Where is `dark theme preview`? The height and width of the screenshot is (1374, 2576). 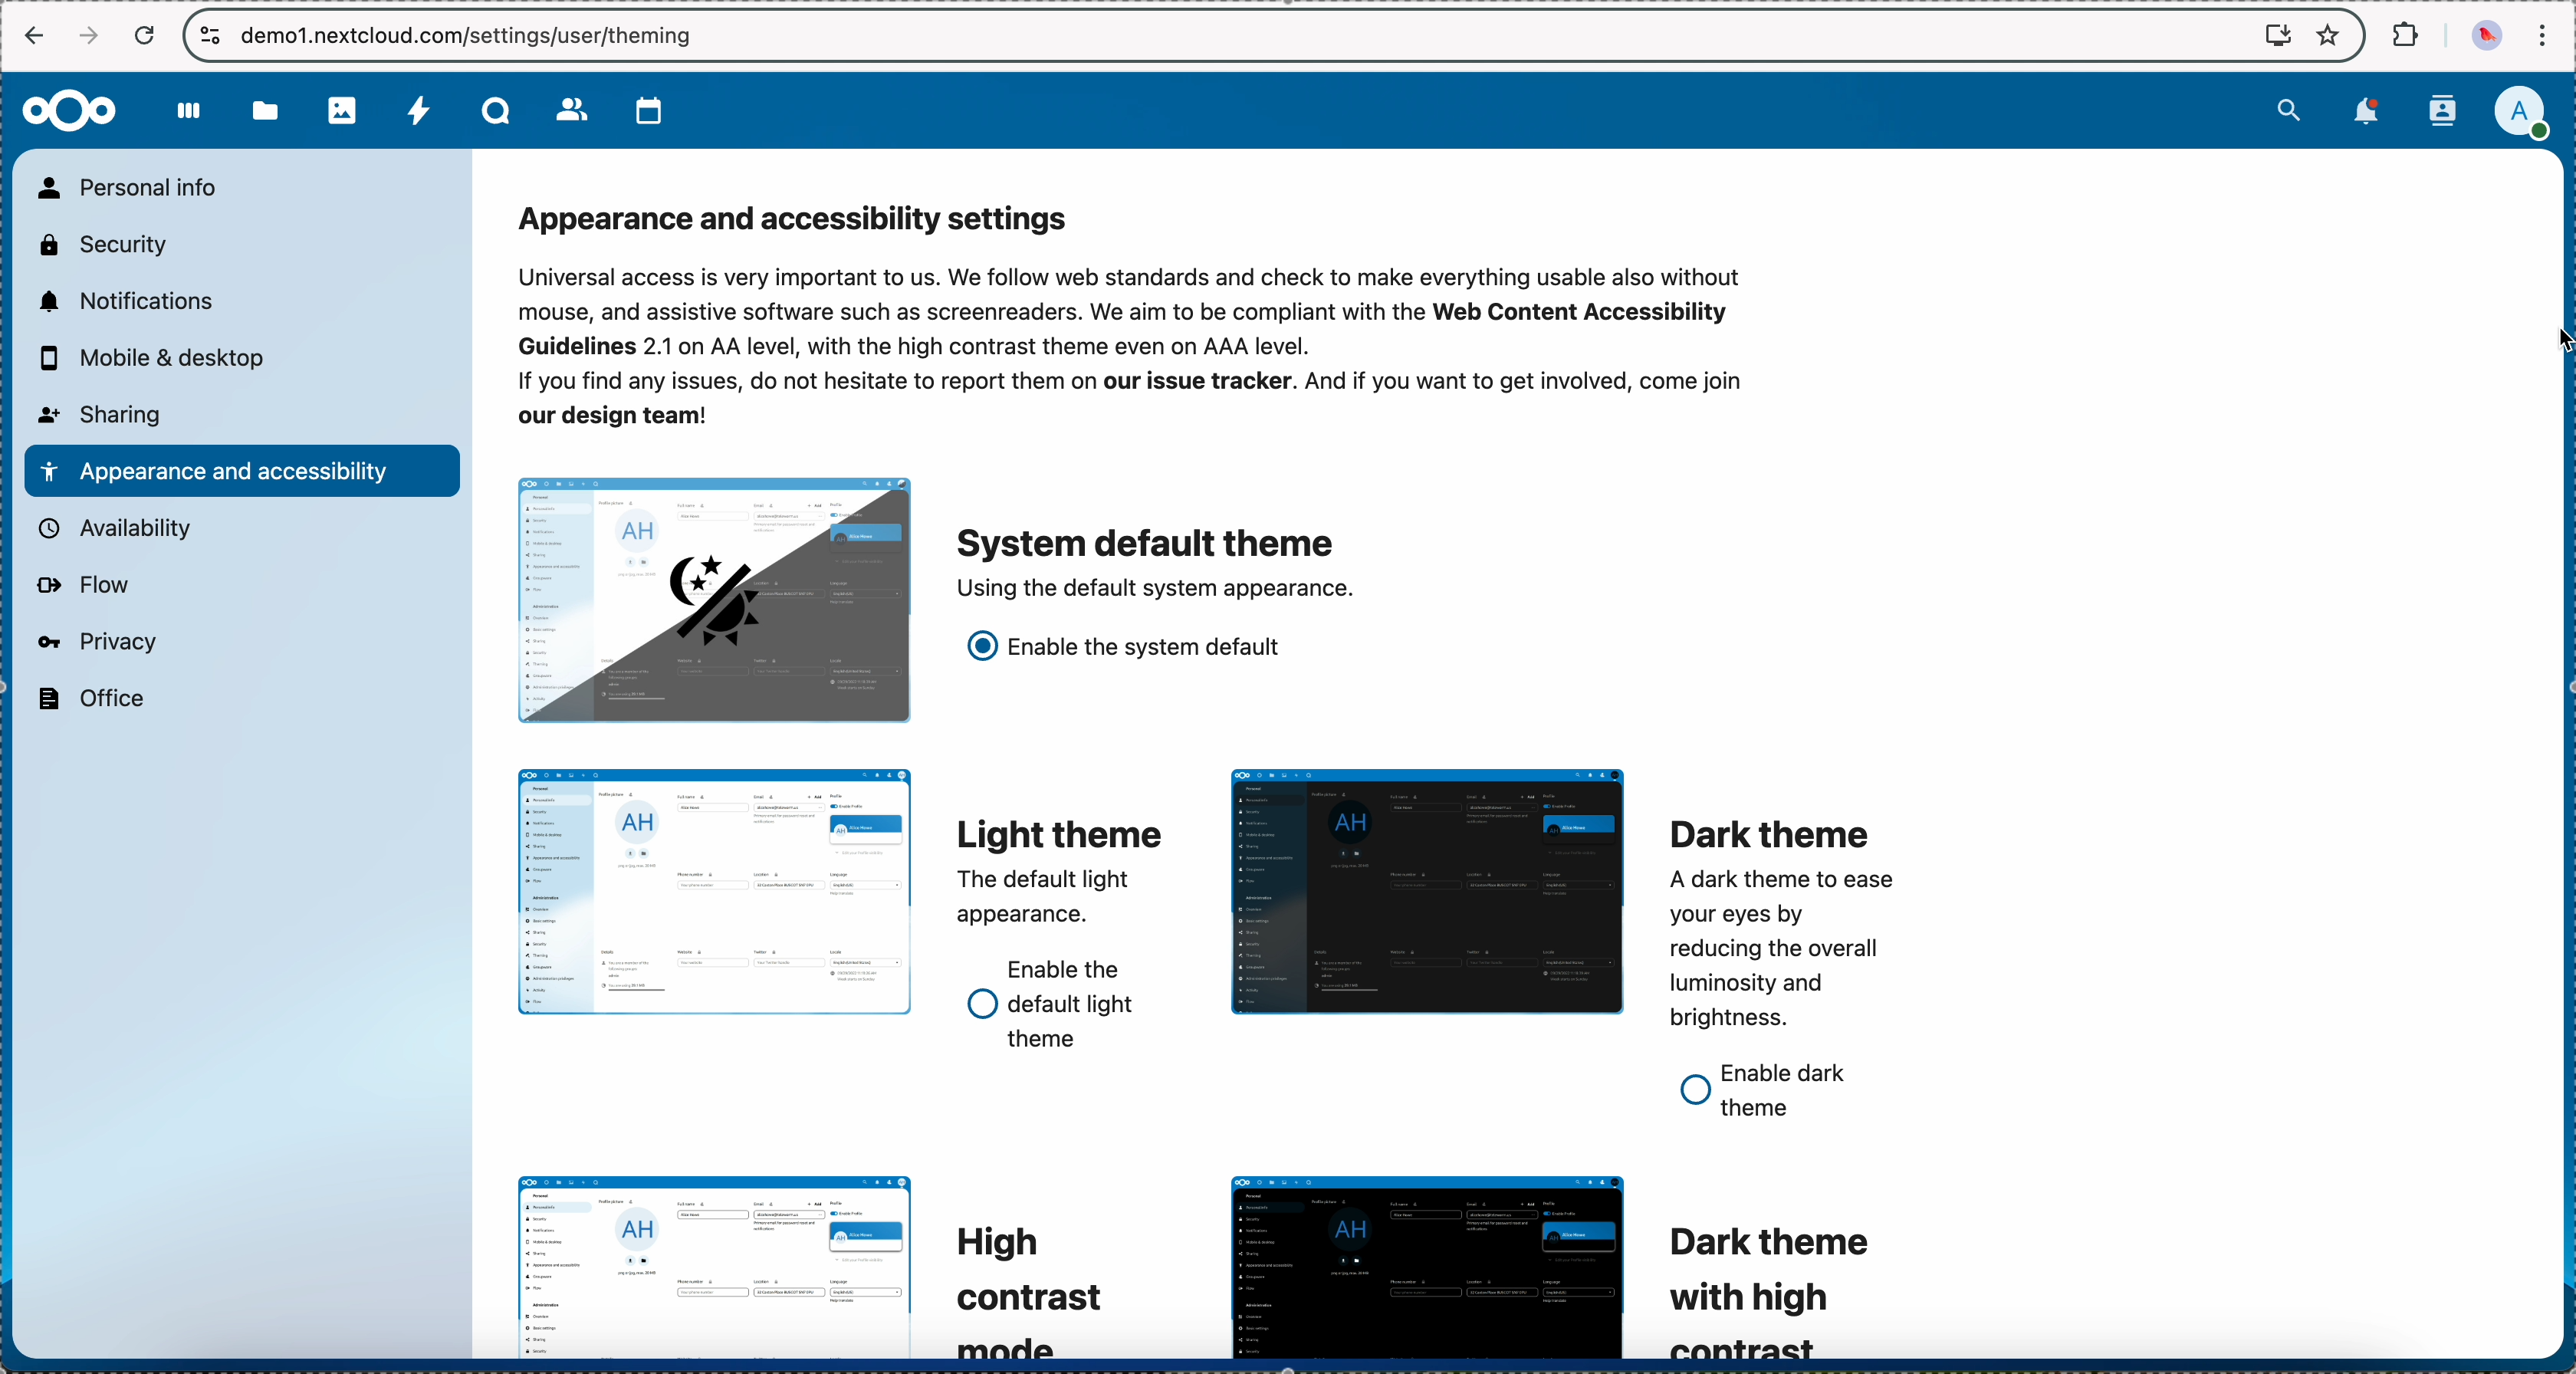 dark theme preview is located at coordinates (1423, 891).